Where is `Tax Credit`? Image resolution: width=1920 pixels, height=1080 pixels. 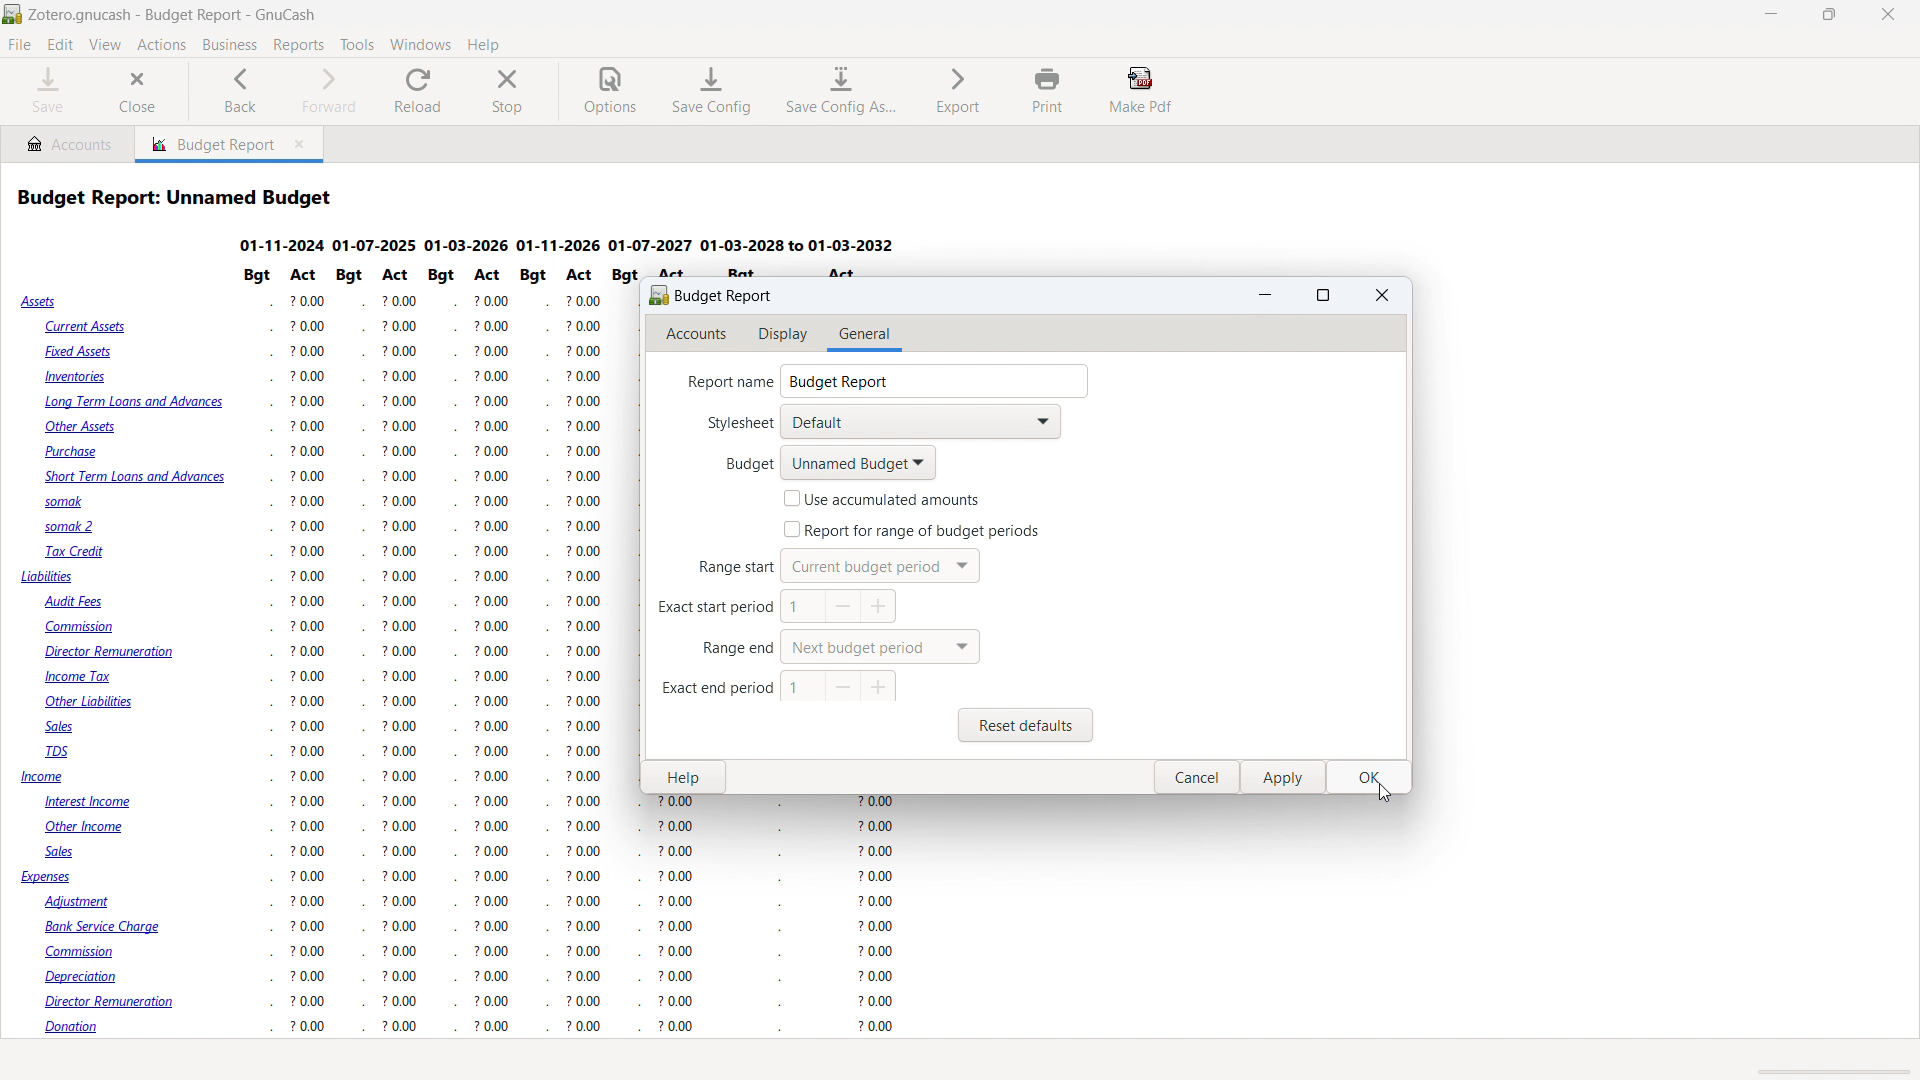 Tax Credit is located at coordinates (77, 552).